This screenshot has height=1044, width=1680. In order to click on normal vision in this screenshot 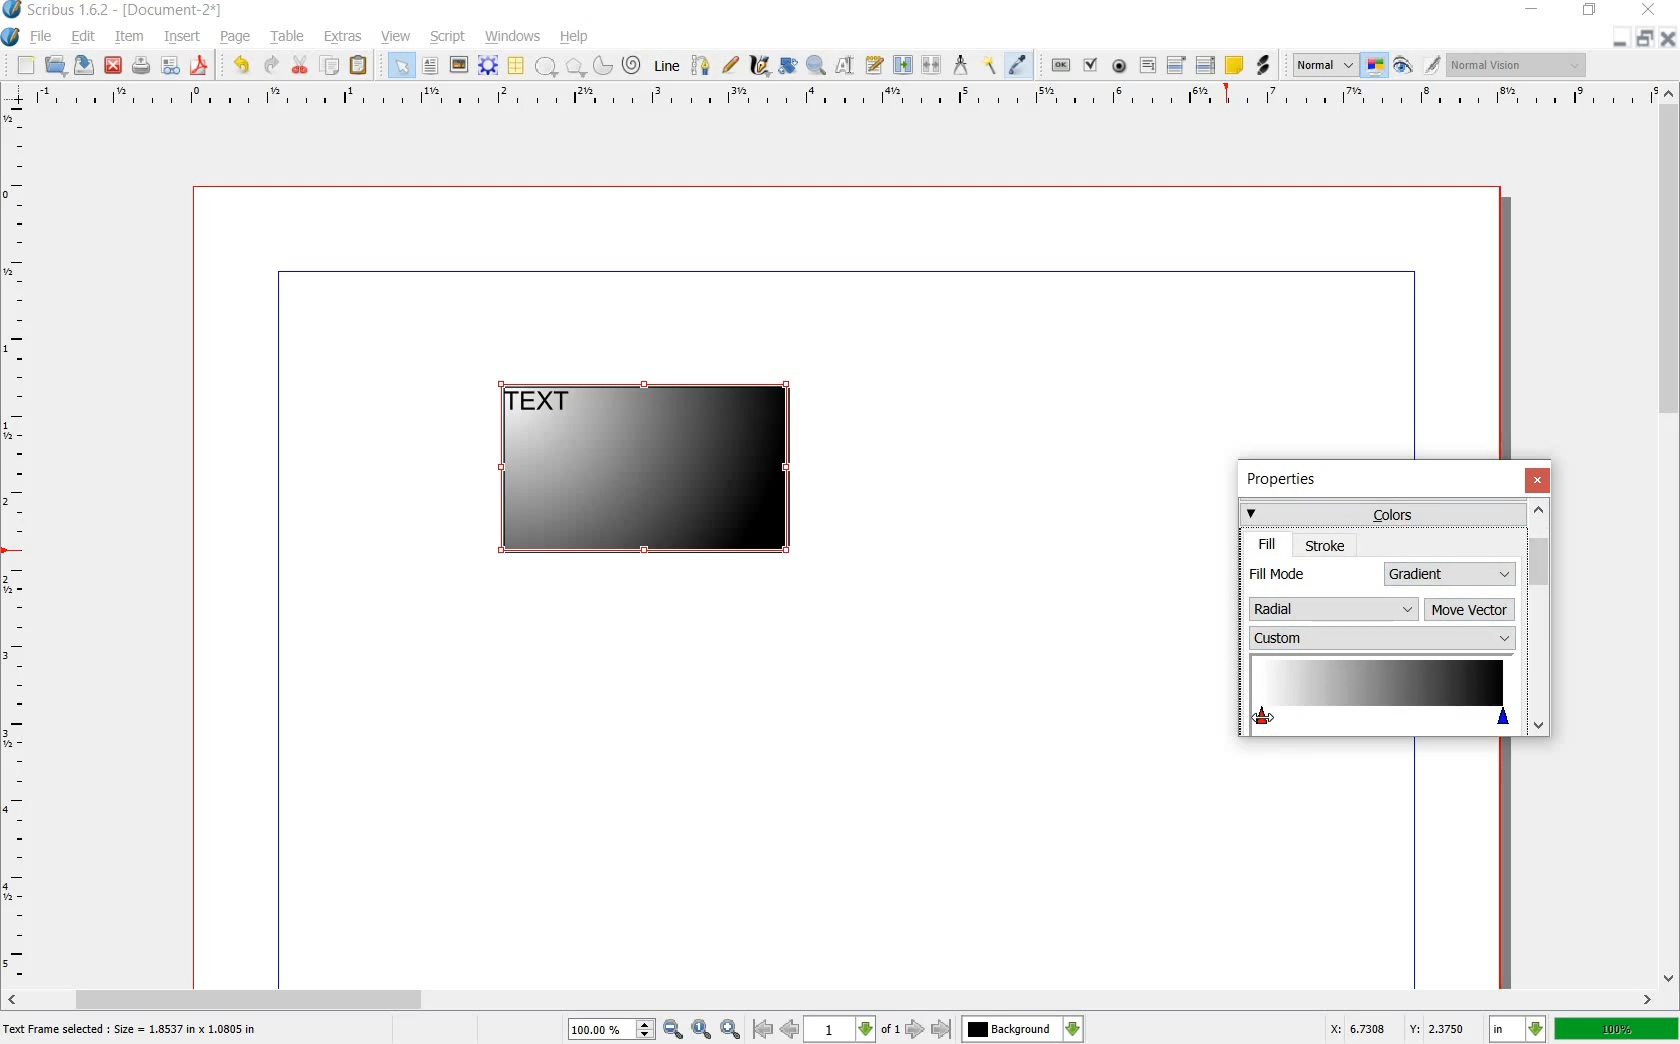, I will do `click(1520, 64)`.